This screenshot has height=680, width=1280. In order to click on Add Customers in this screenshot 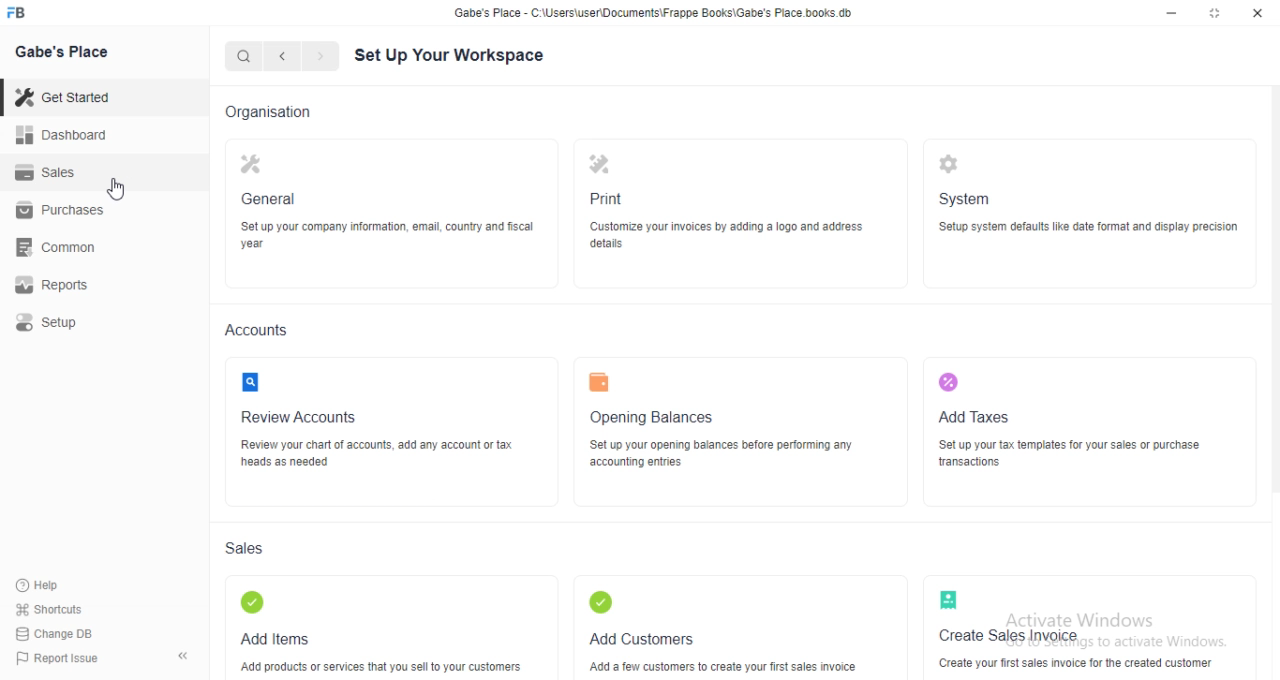, I will do `click(642, 613)`.